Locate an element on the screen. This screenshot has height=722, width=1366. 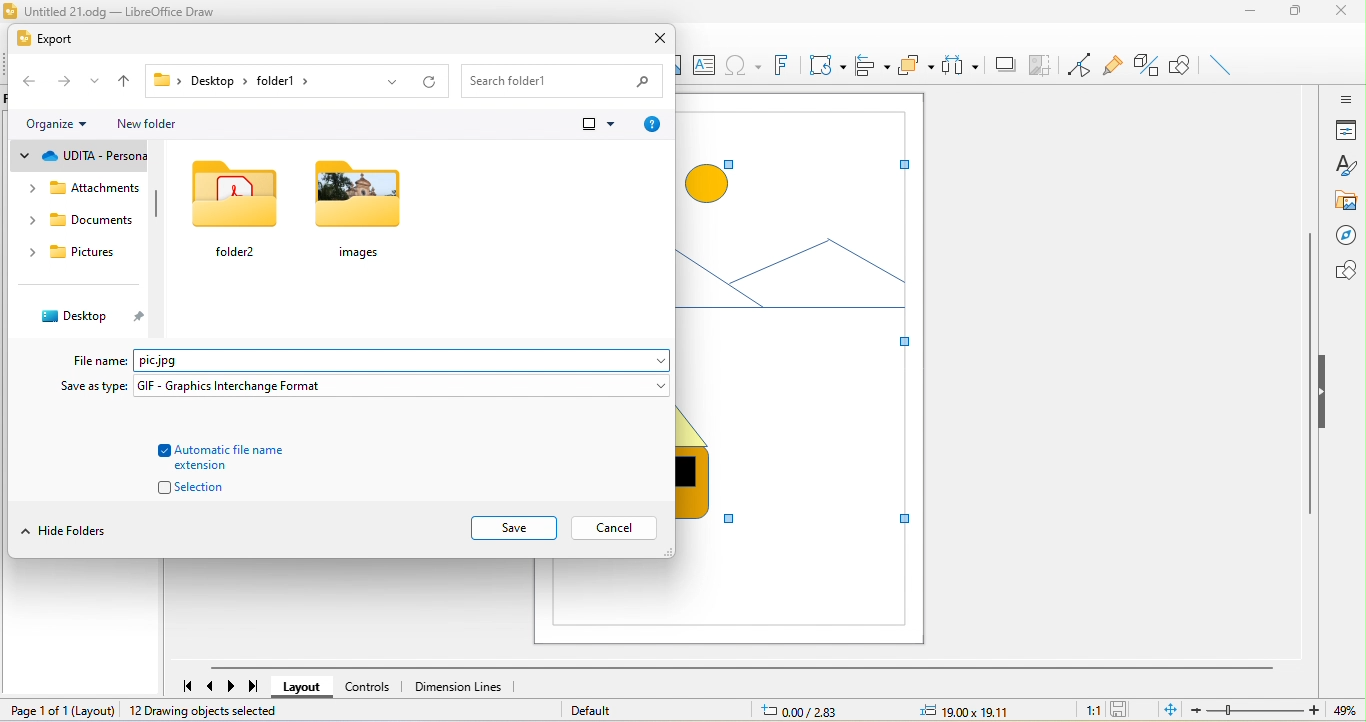
first is located at coordinates (182, 682).